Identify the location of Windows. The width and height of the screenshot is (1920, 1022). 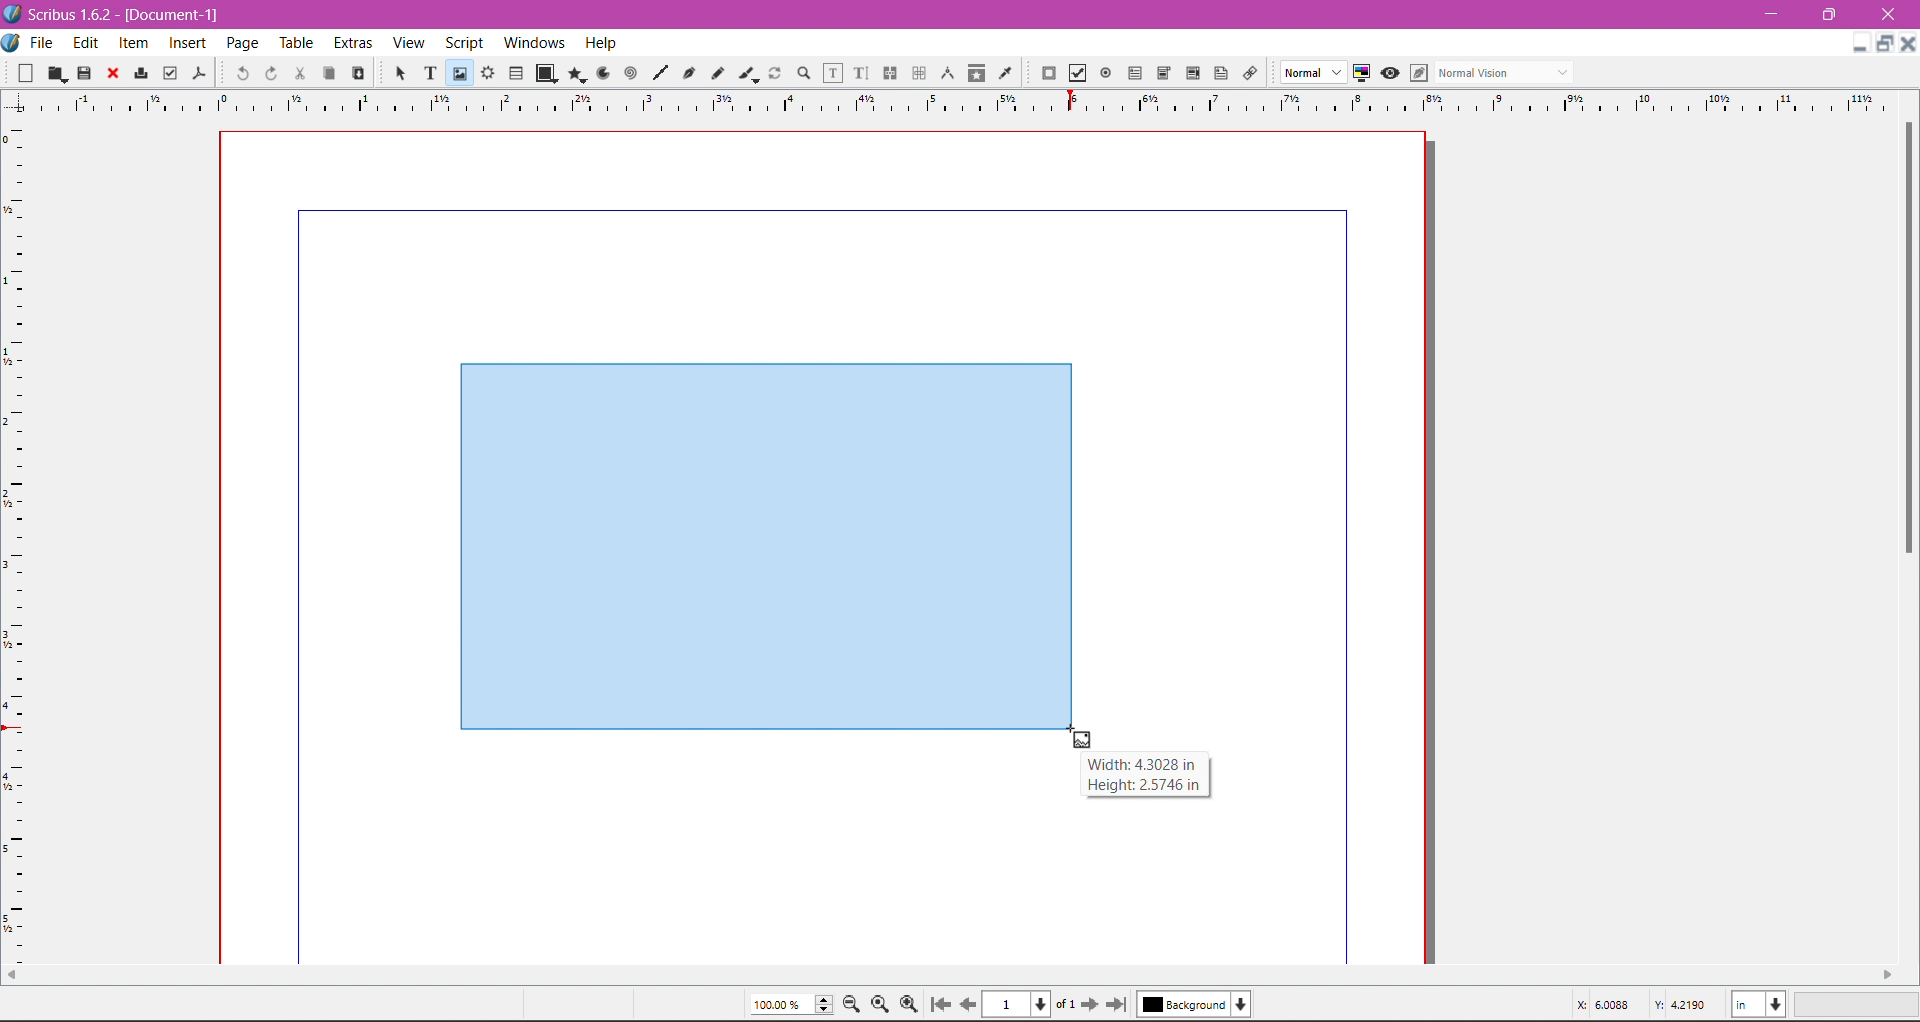
(532, 41).